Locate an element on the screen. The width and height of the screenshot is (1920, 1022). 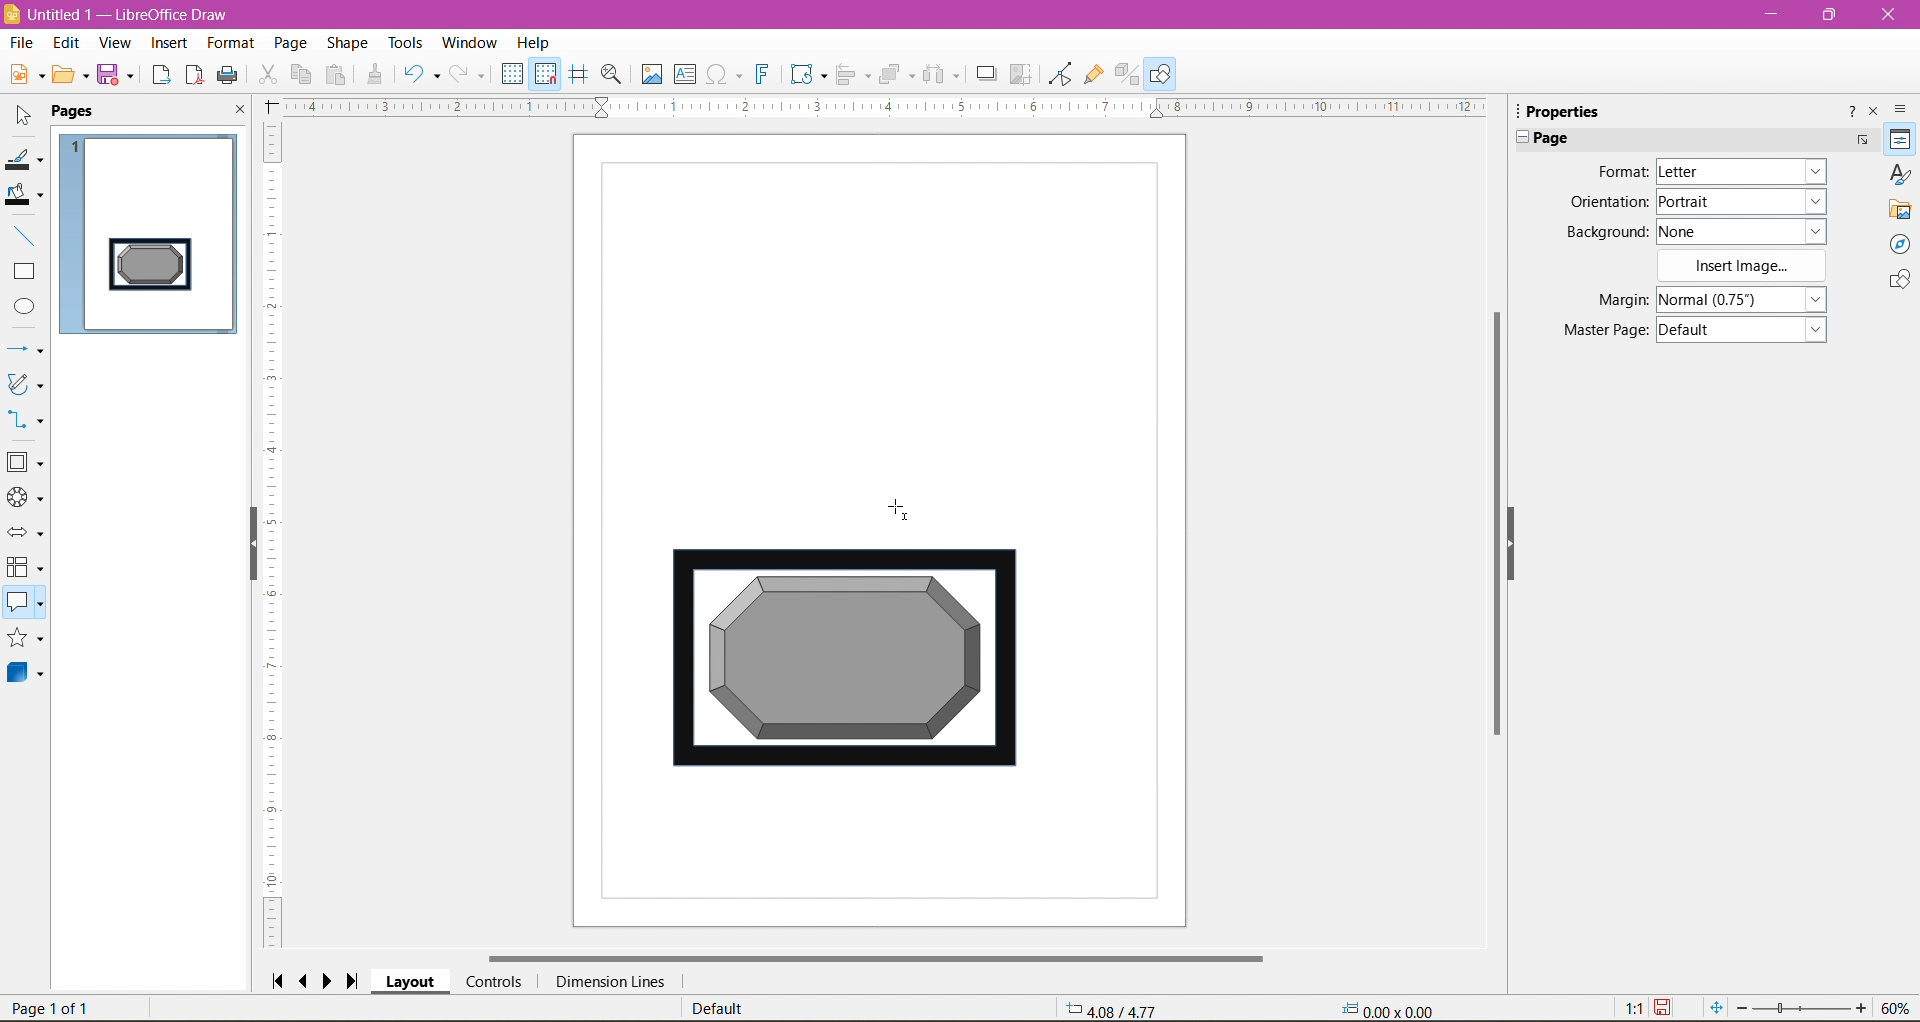
Close is located at coordinates (1887, 15).